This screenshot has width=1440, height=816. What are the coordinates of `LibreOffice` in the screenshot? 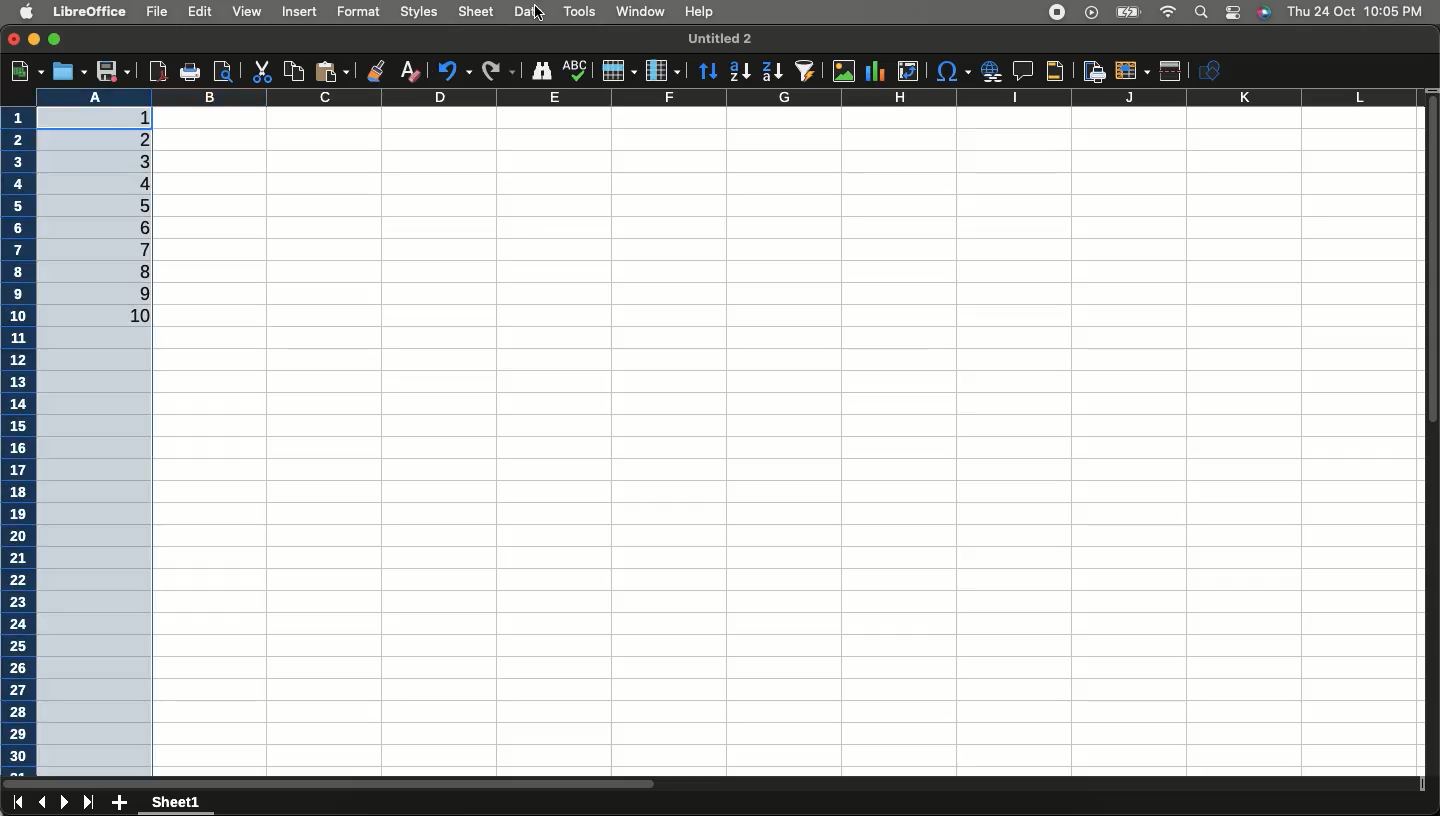 It's located at (92, 12).